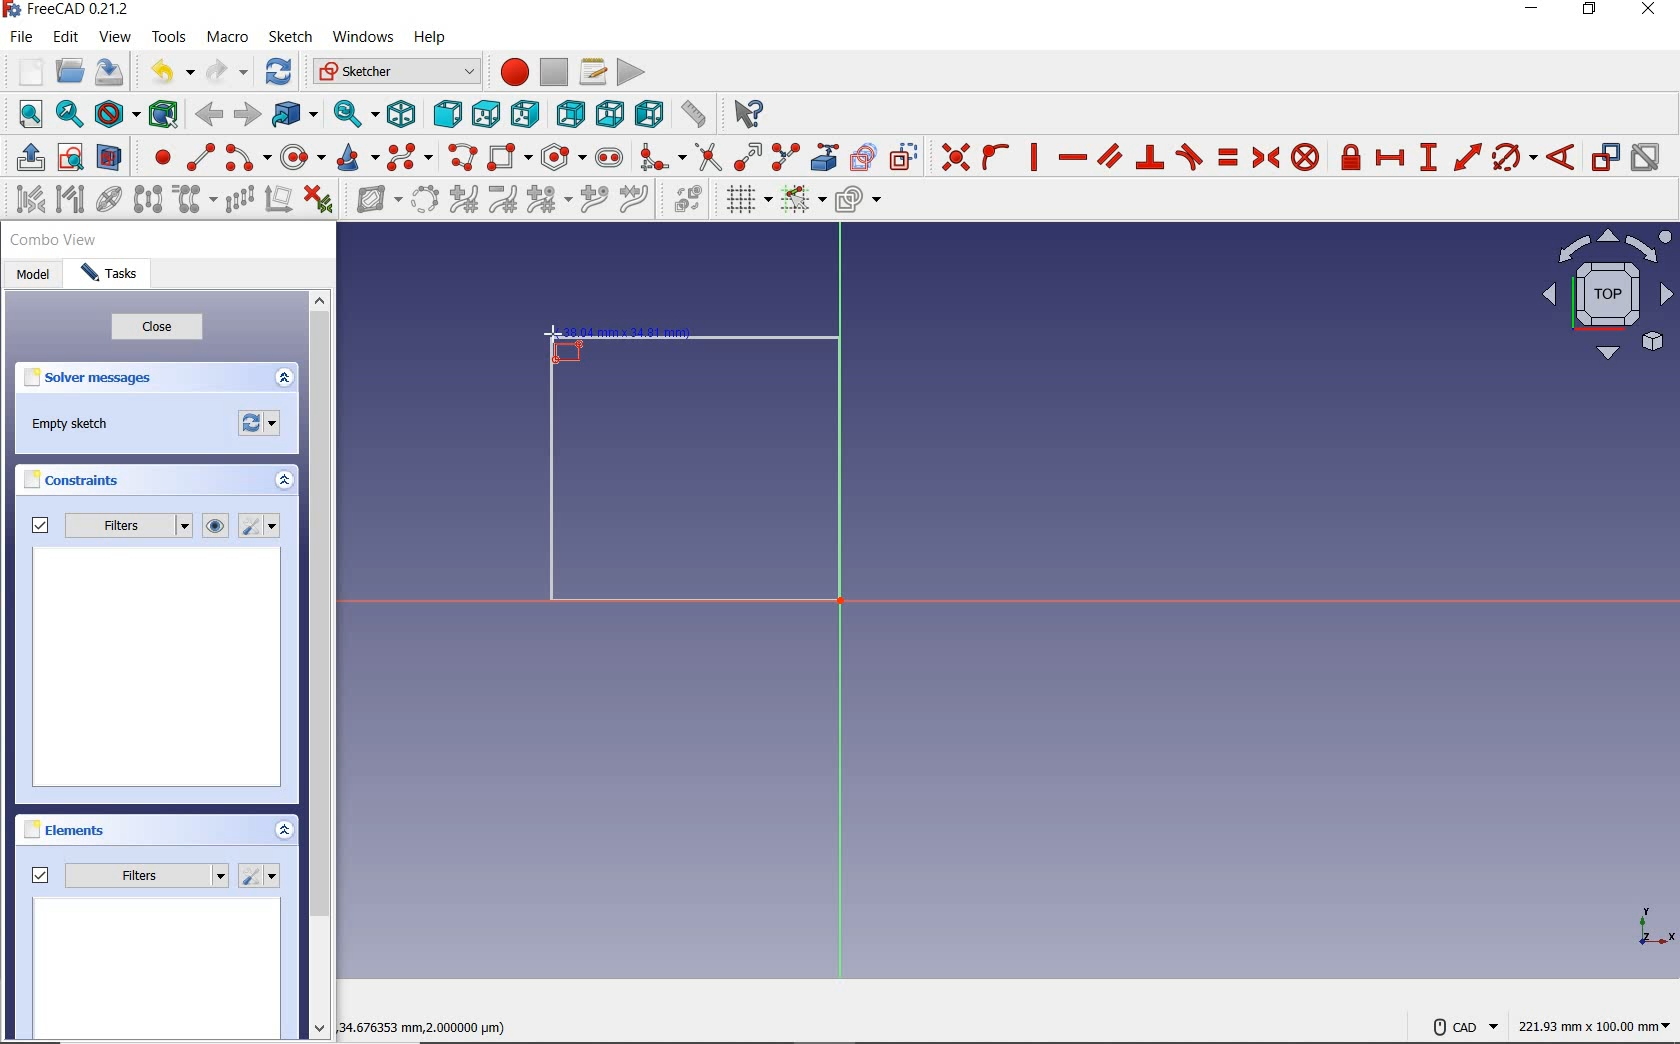 This screenshot has height=1044, width=1680. I want to click on rectangle tool at point Y rising, so click(563, 345).